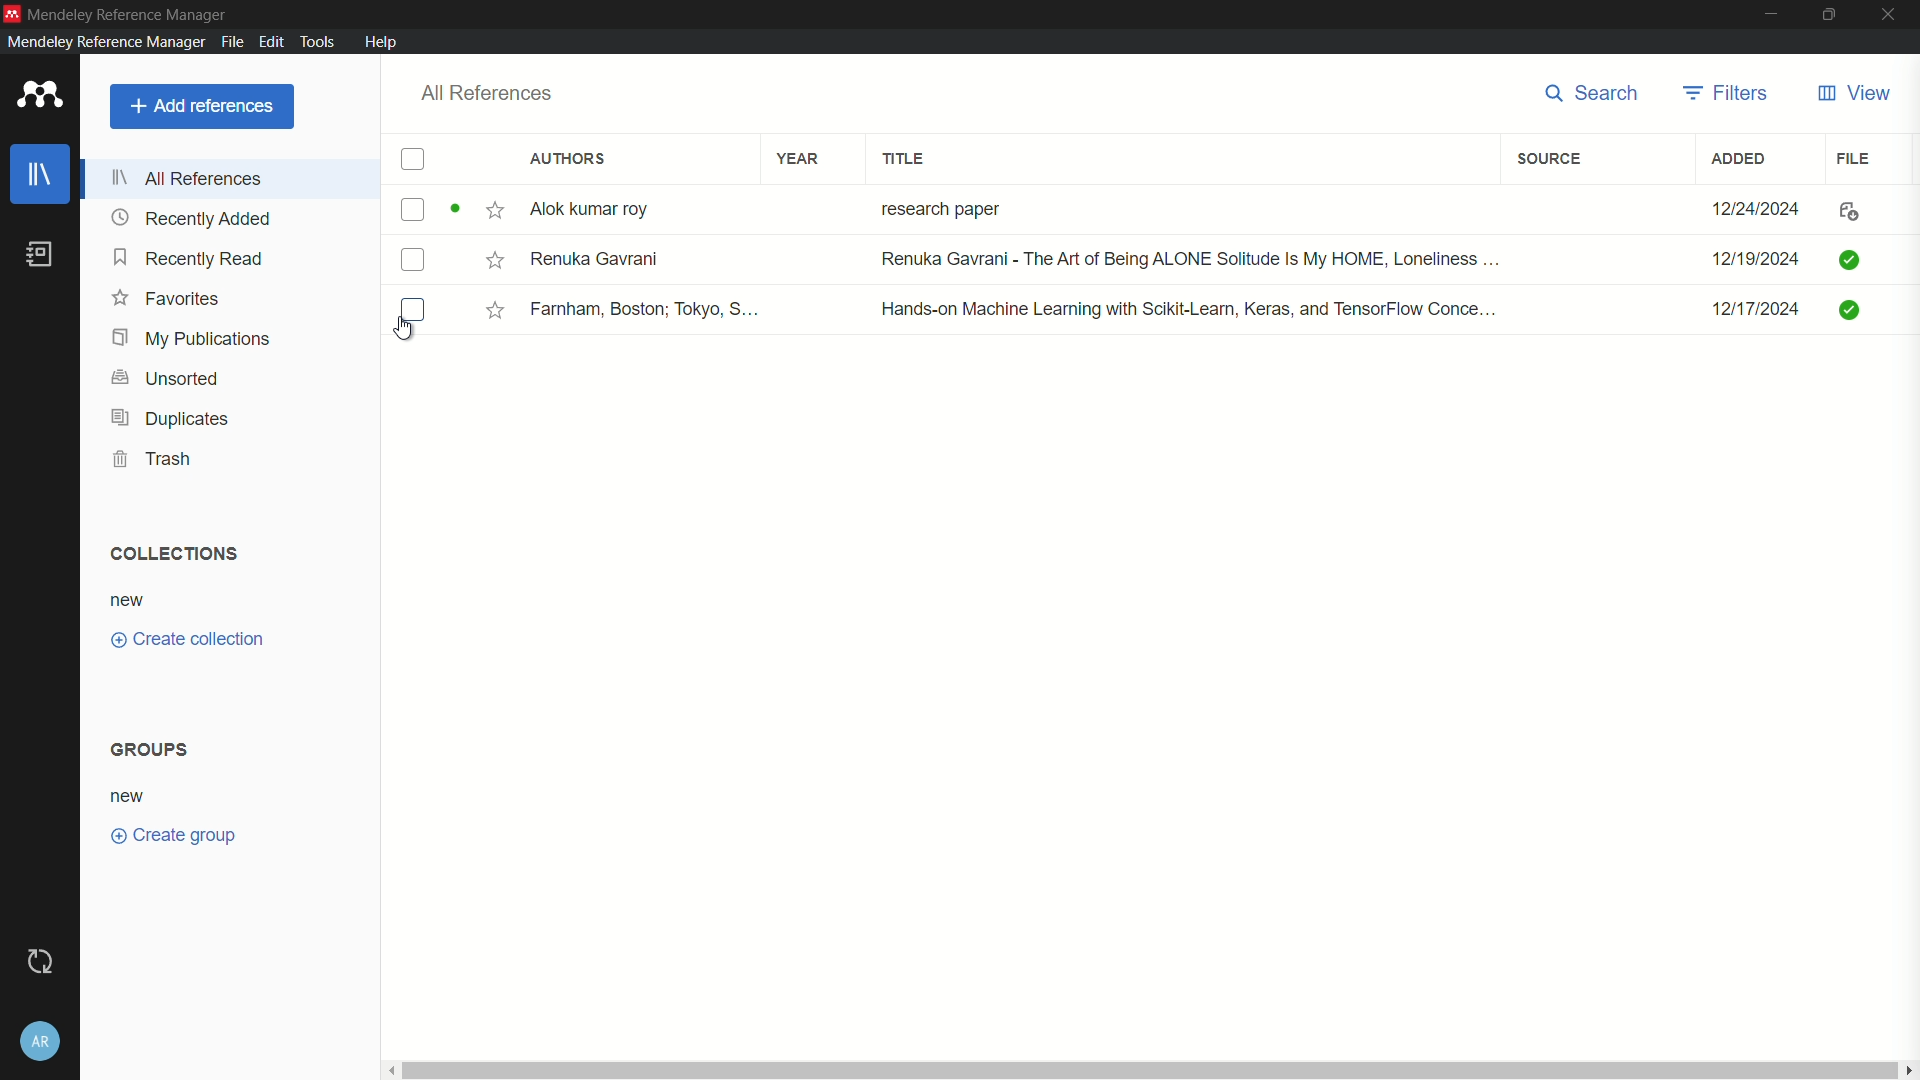 Image resolution: width=1920 pixels, height=1080 pixels. I want to click on source, so click(1553, 158).